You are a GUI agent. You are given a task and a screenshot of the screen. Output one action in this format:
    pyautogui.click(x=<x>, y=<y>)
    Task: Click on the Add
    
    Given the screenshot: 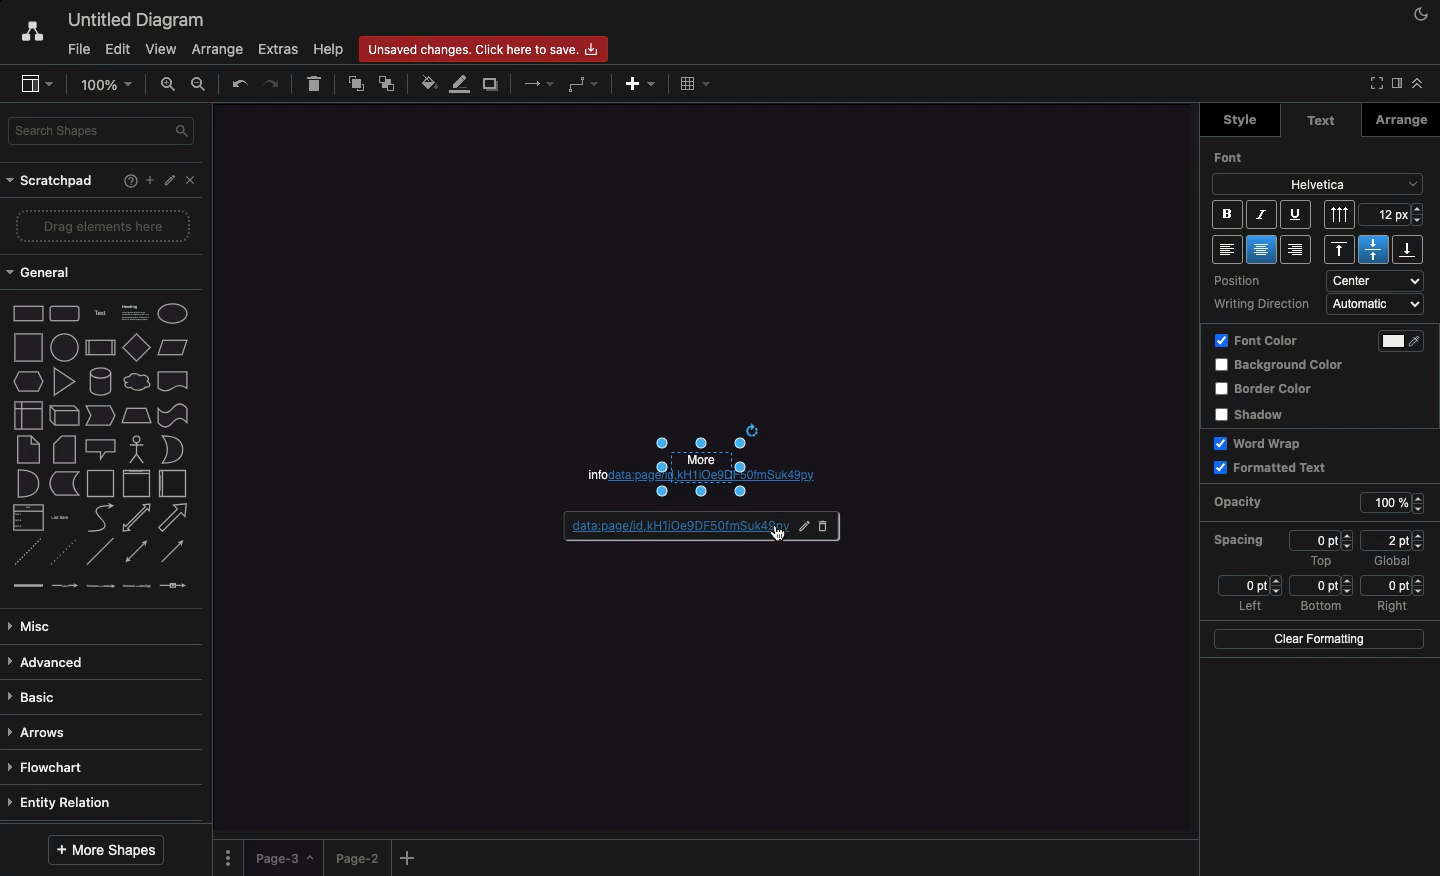 What is the action you would take?
    pyautogui.click(x=641, y=84)
    